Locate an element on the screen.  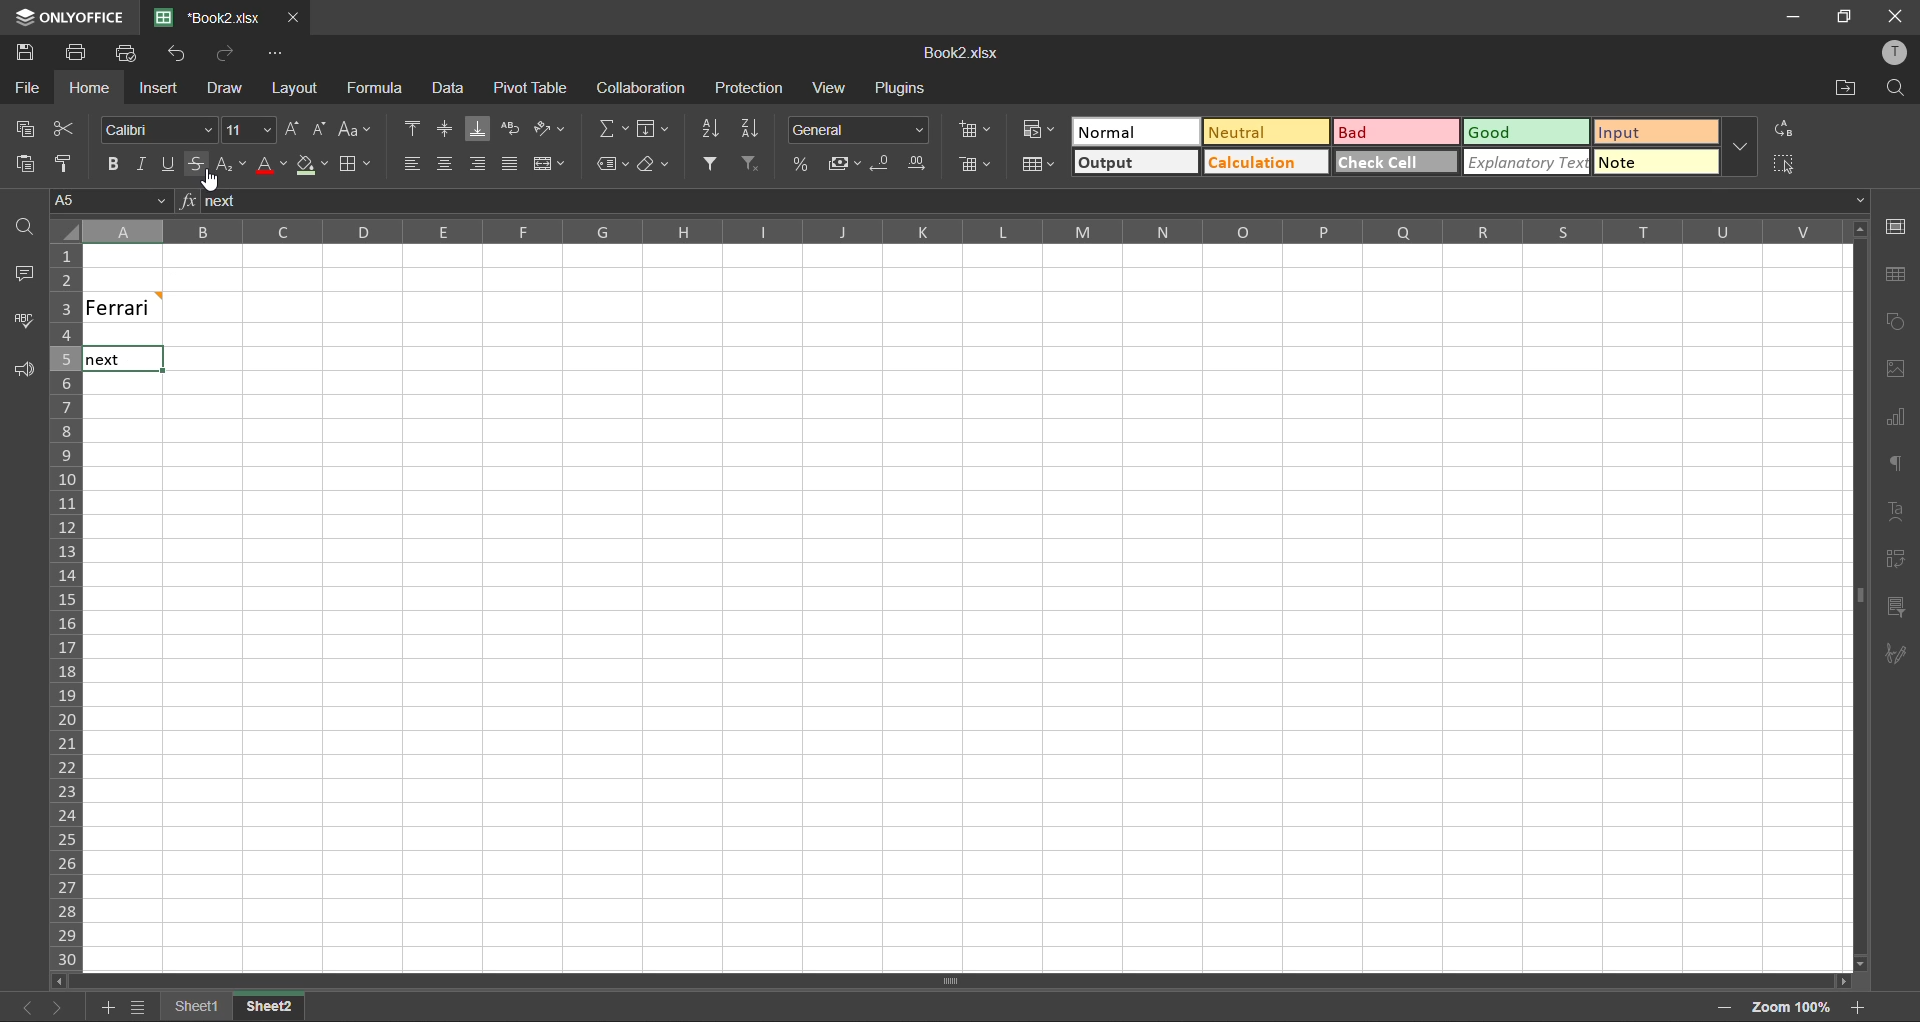
plugins is located at coordinates (906, 88).